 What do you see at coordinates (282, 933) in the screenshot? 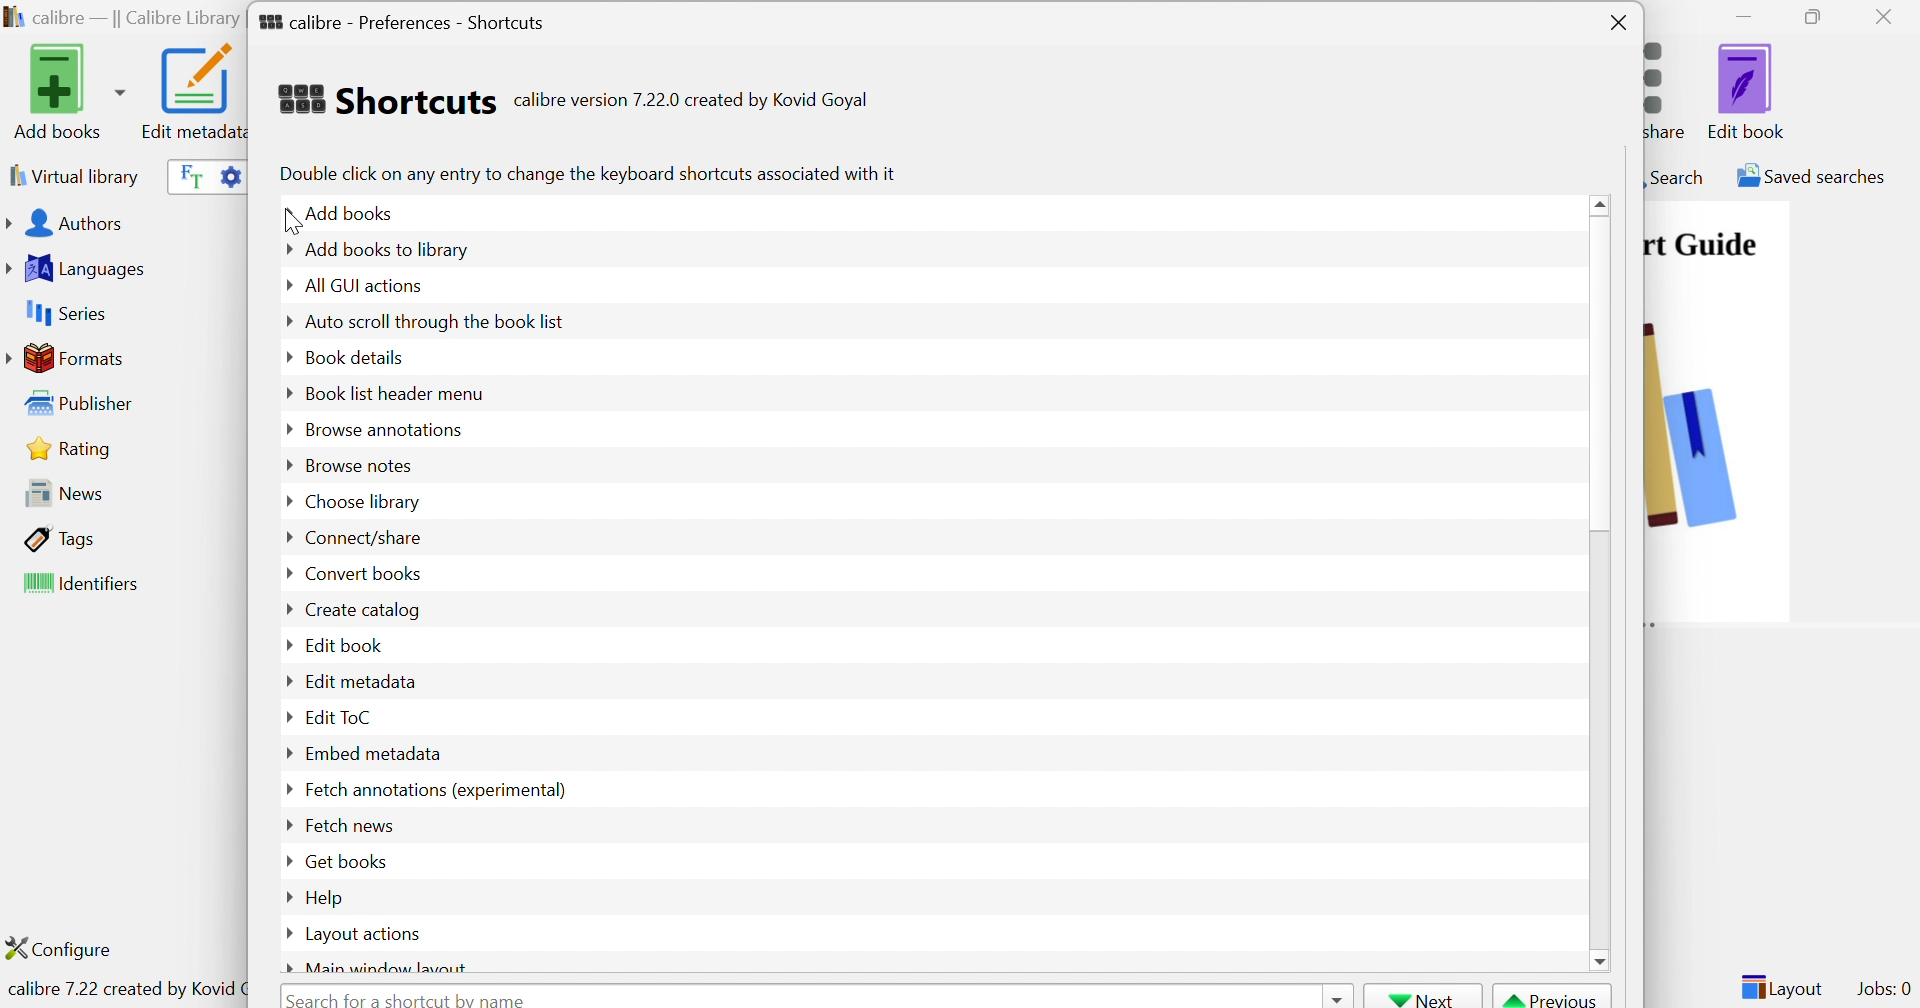
I see `Drop Down` at bounding box center [282, 933].